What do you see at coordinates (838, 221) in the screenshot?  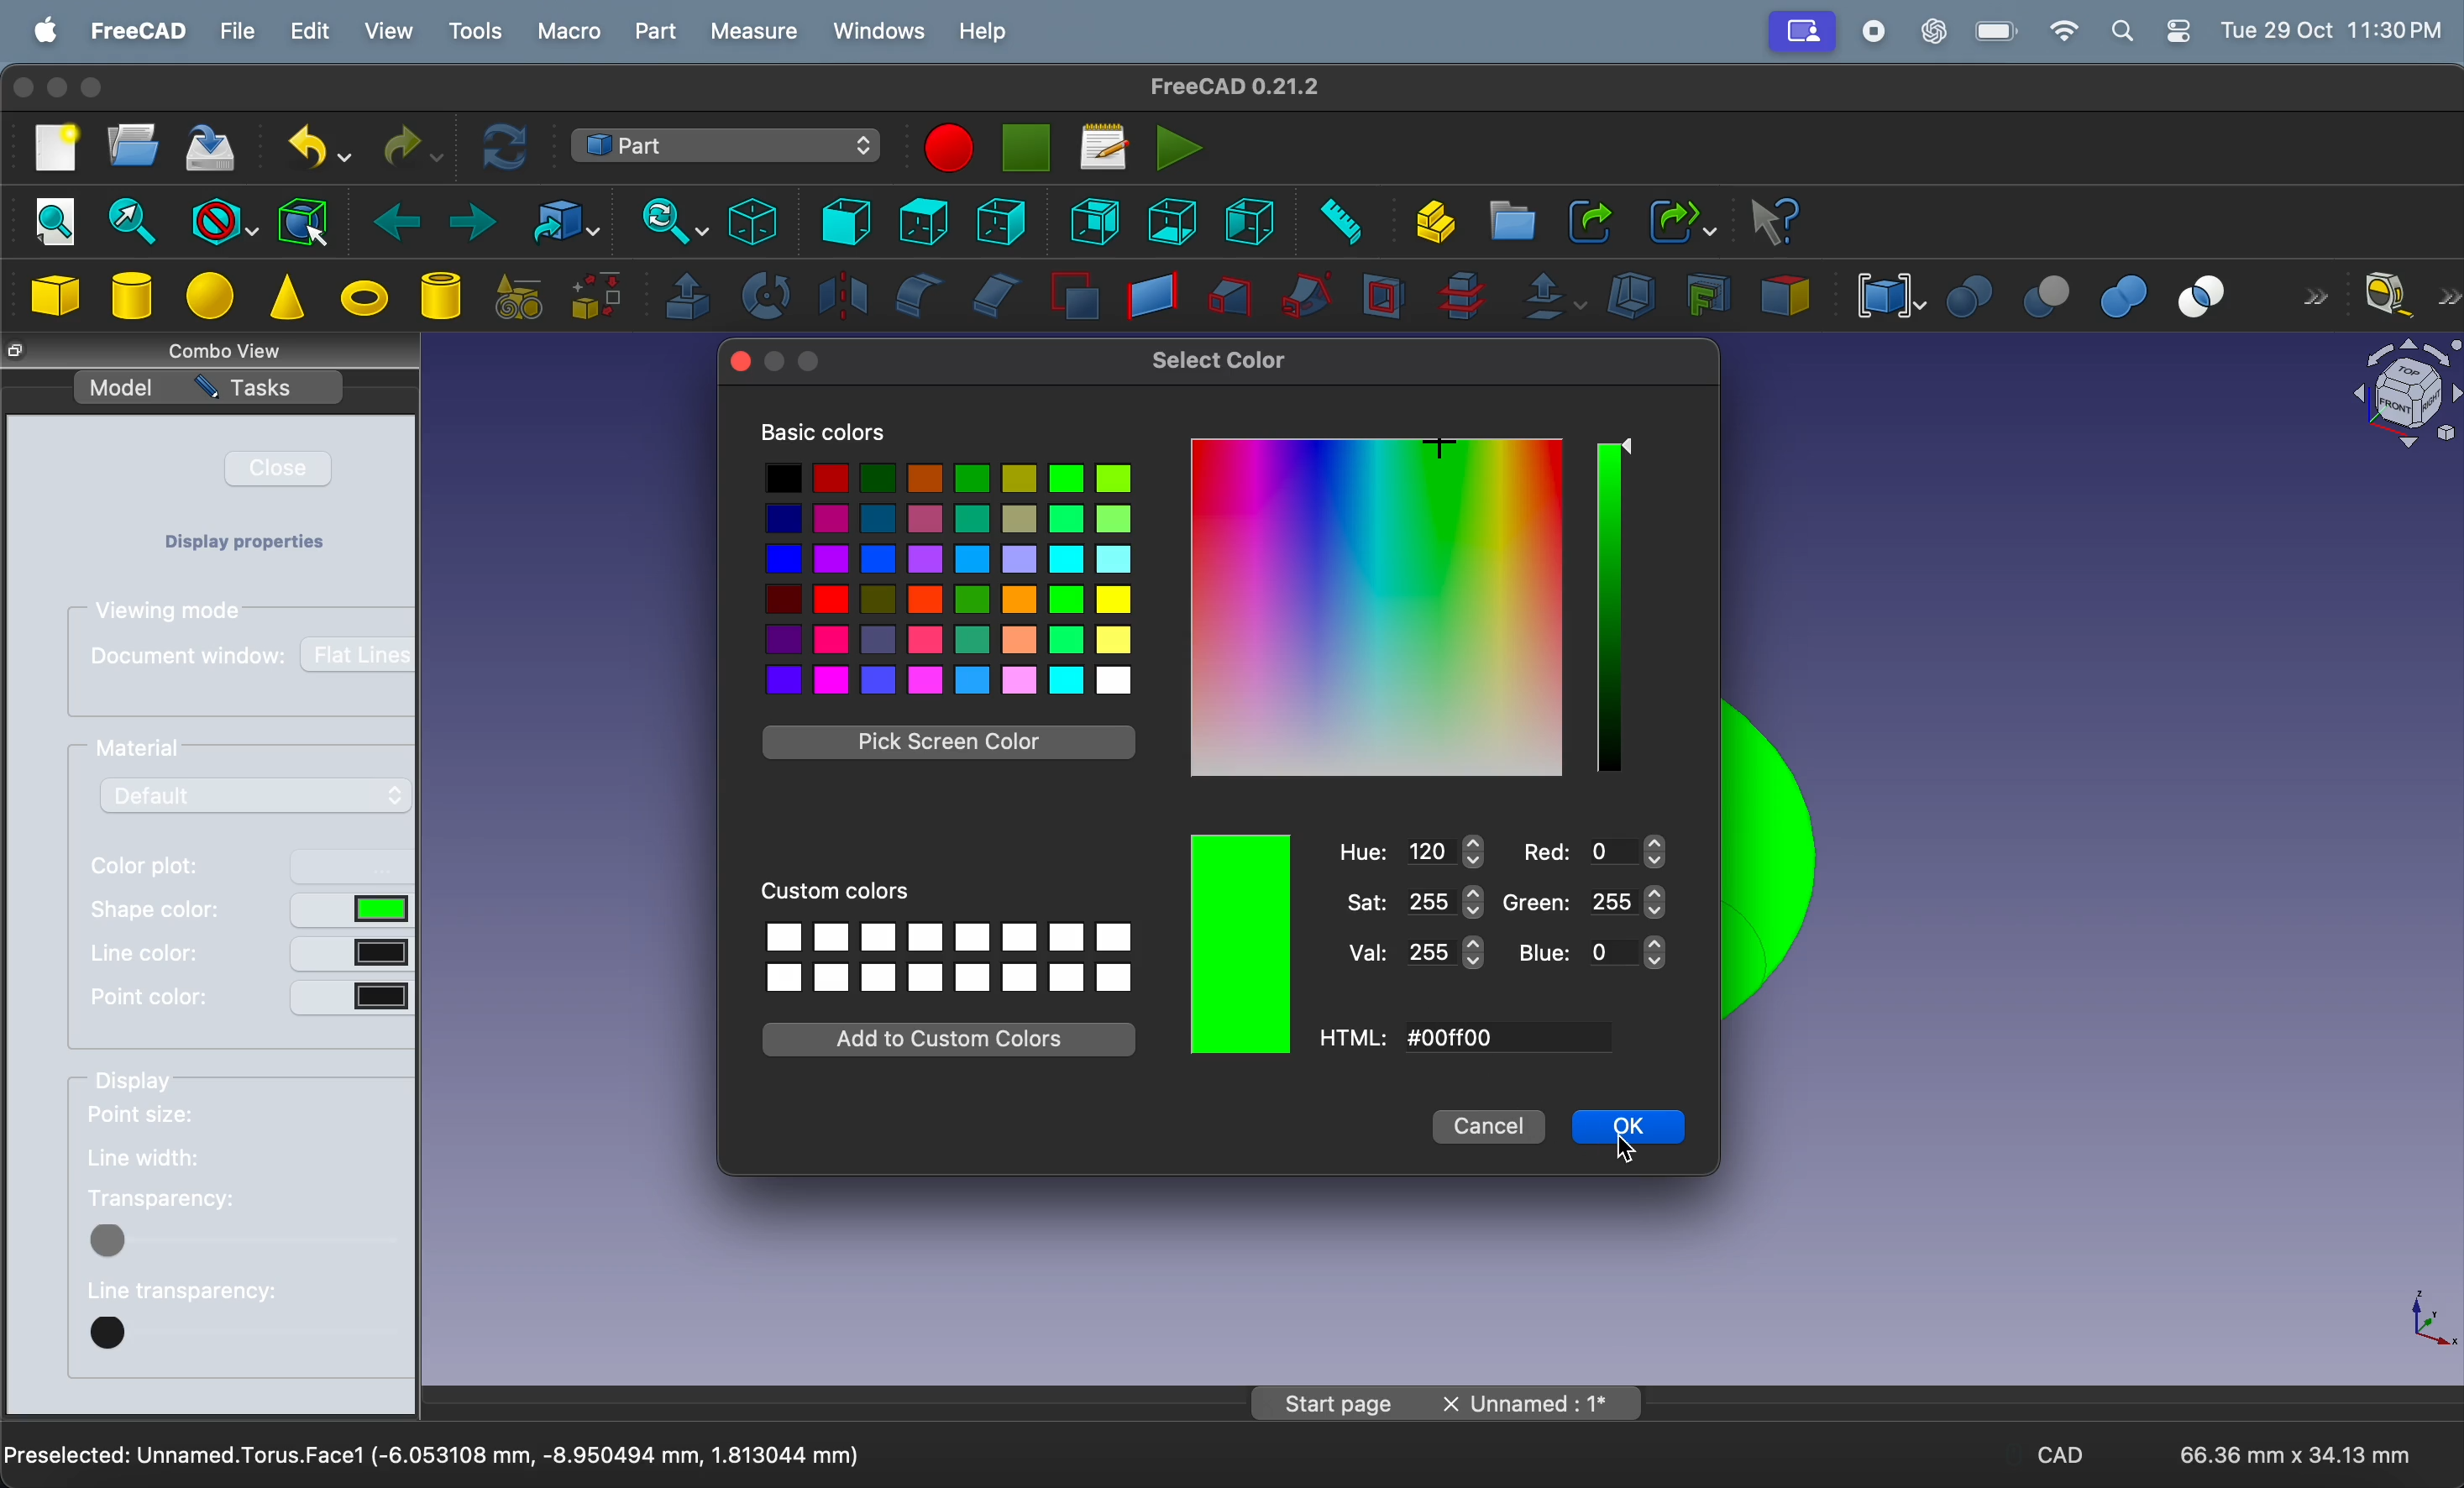 I see `frint view` at bounding box center [838, 221].